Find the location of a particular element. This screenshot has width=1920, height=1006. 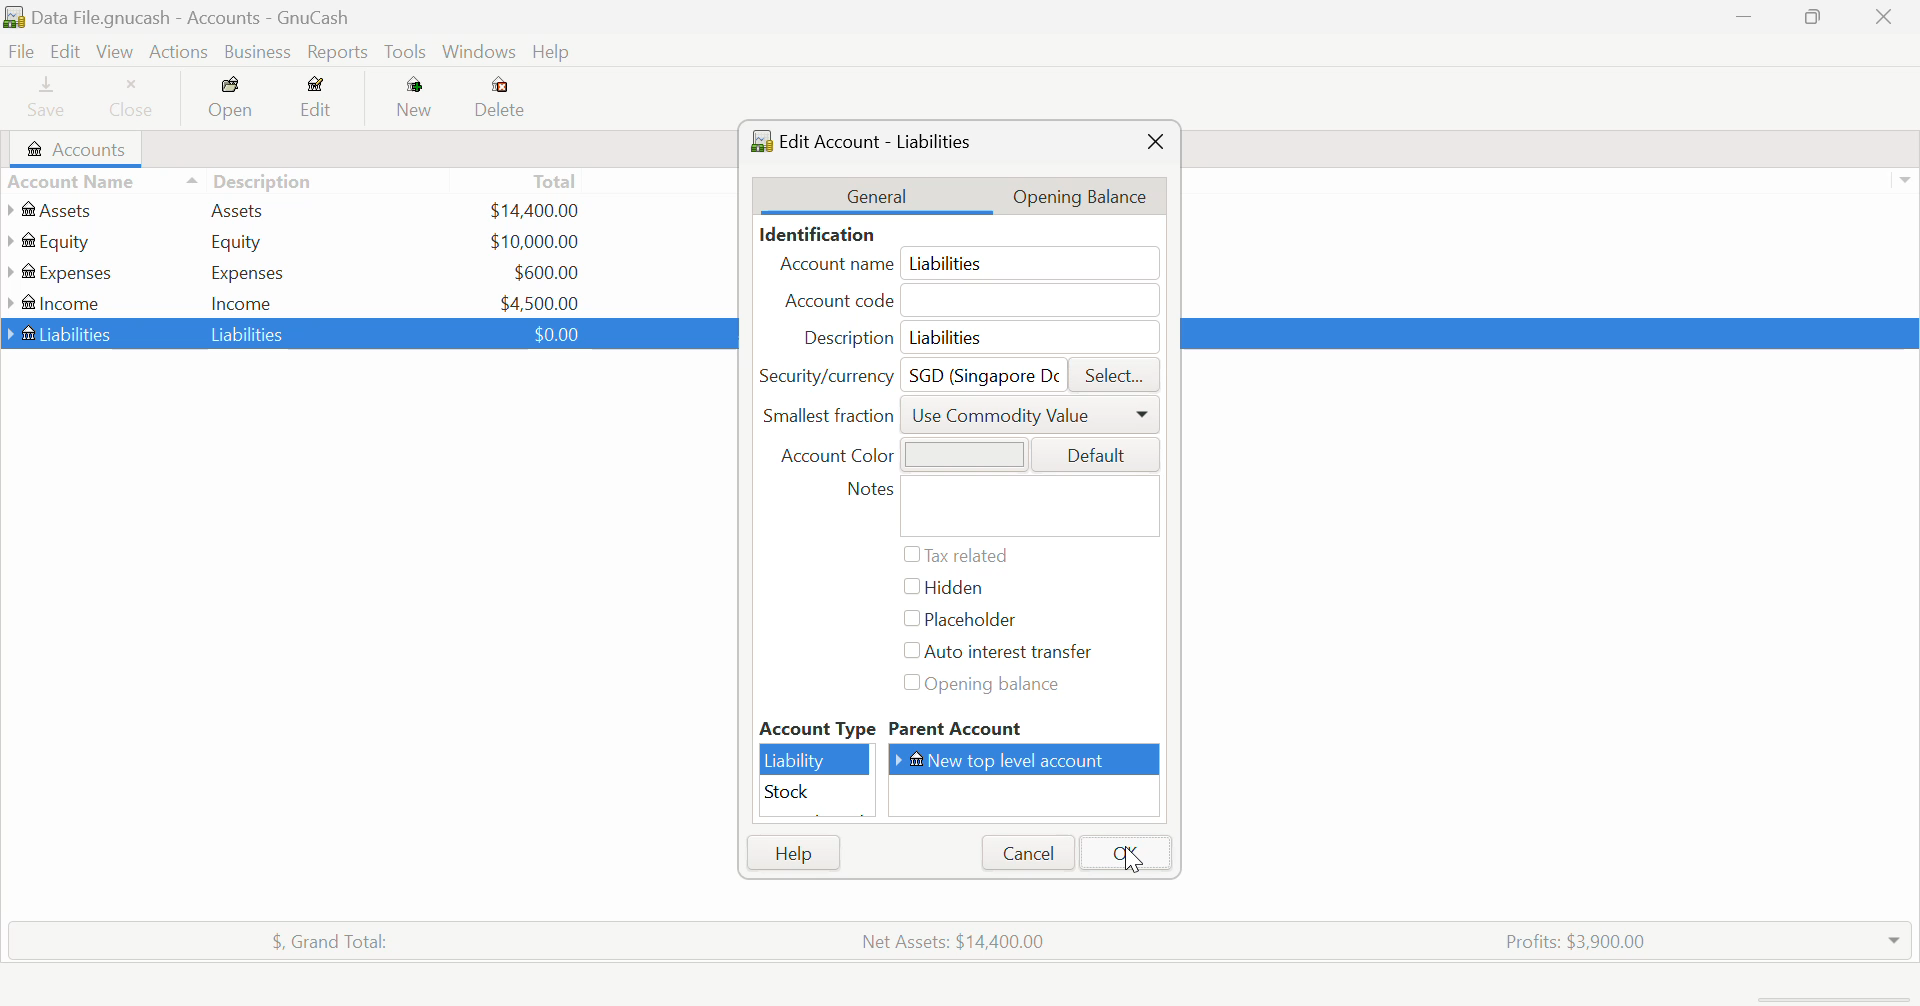

Expenses Account is located at coordinates (58, 272).